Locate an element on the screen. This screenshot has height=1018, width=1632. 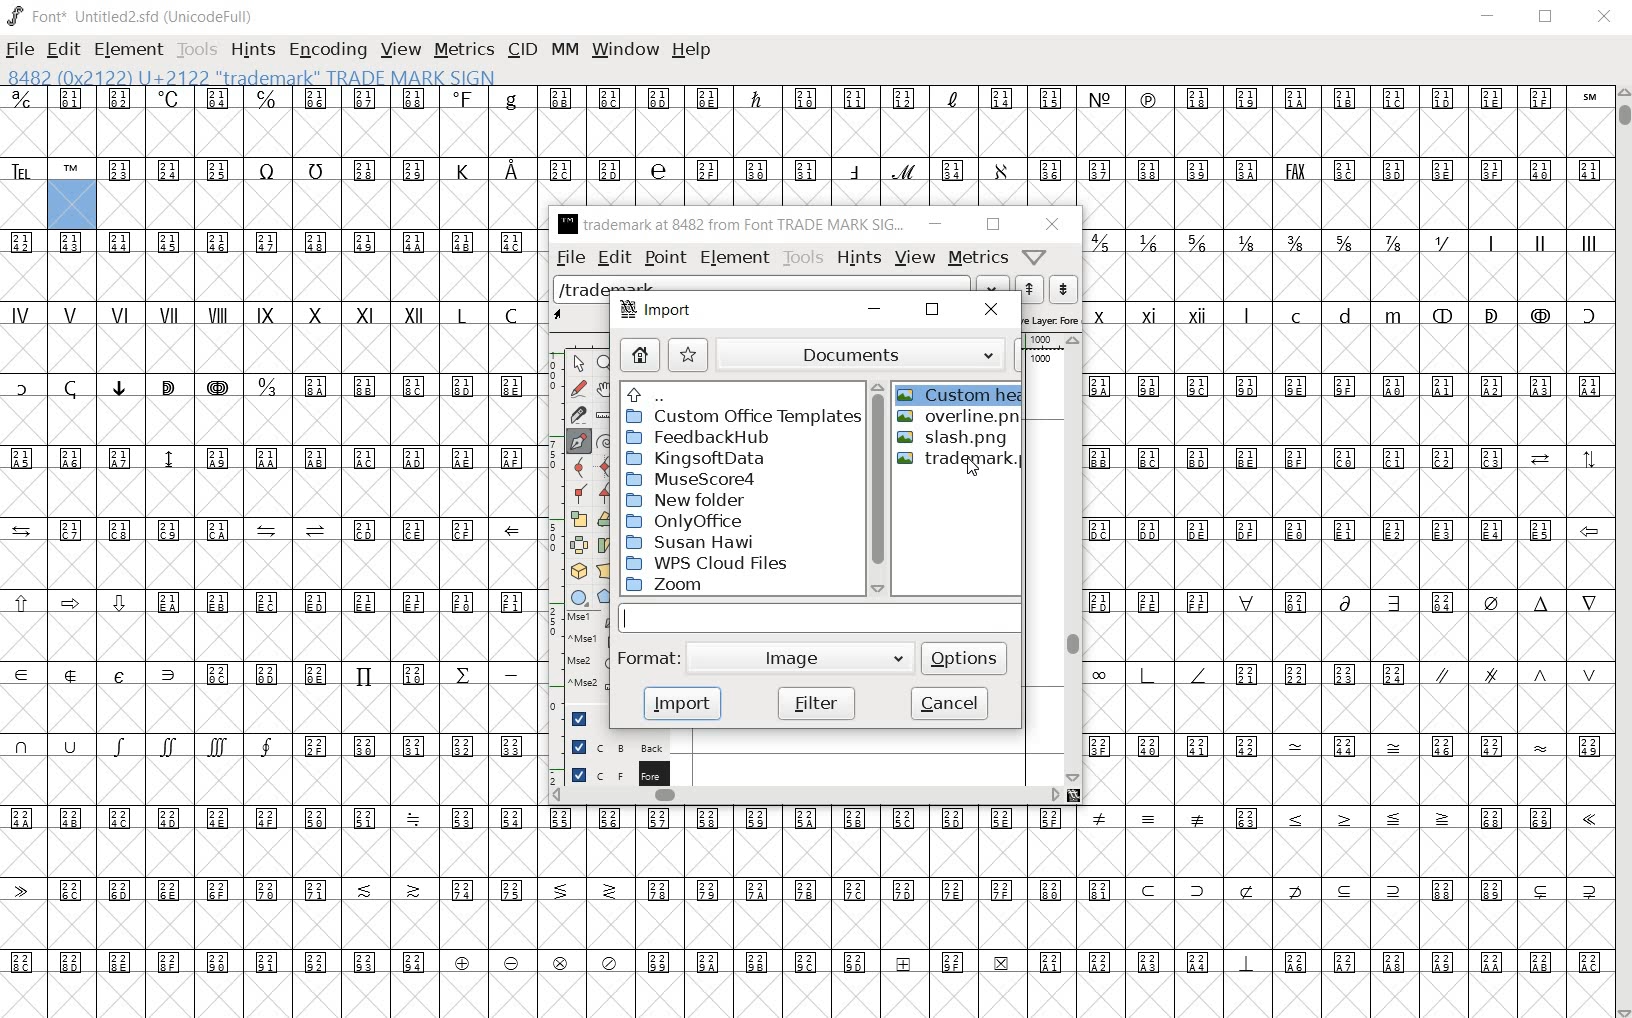
close is located at coordinates (1051, 223).